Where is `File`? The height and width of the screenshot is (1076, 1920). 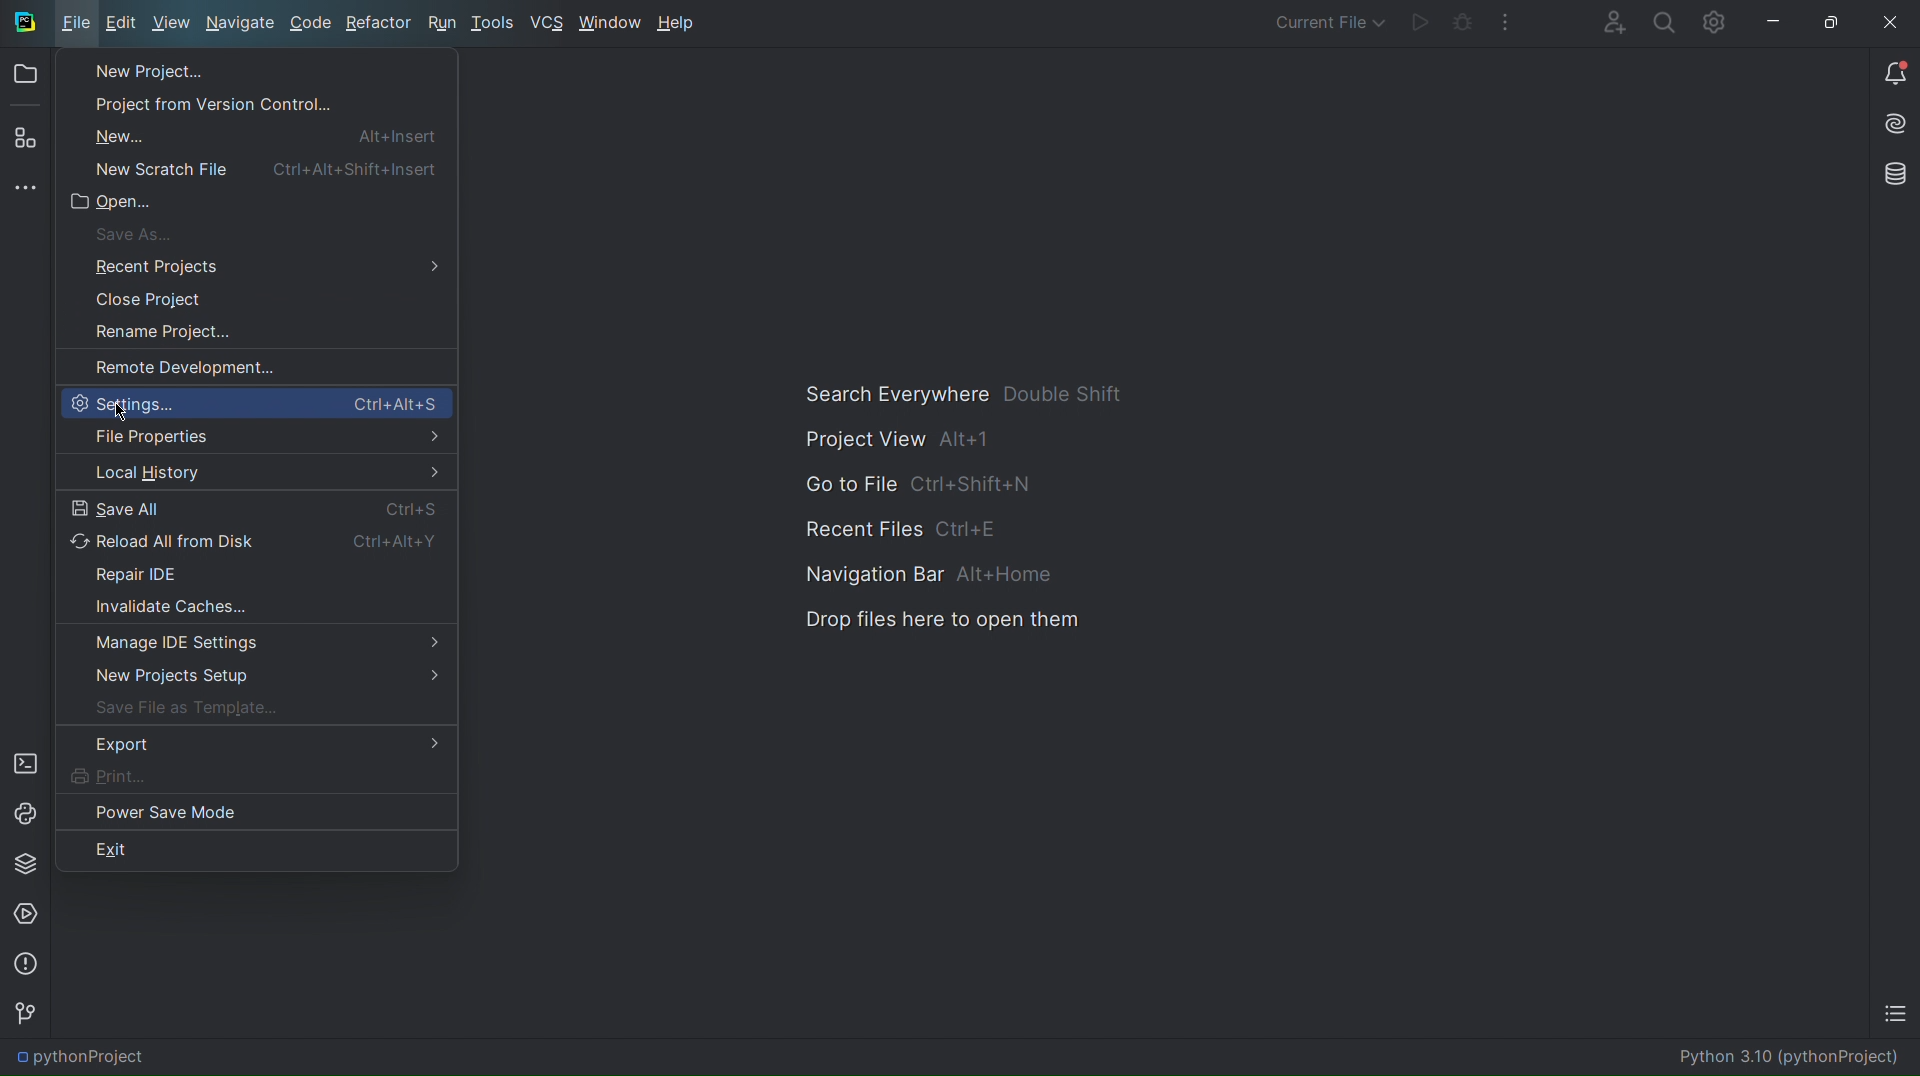 File is located at coordinates (74, 24).